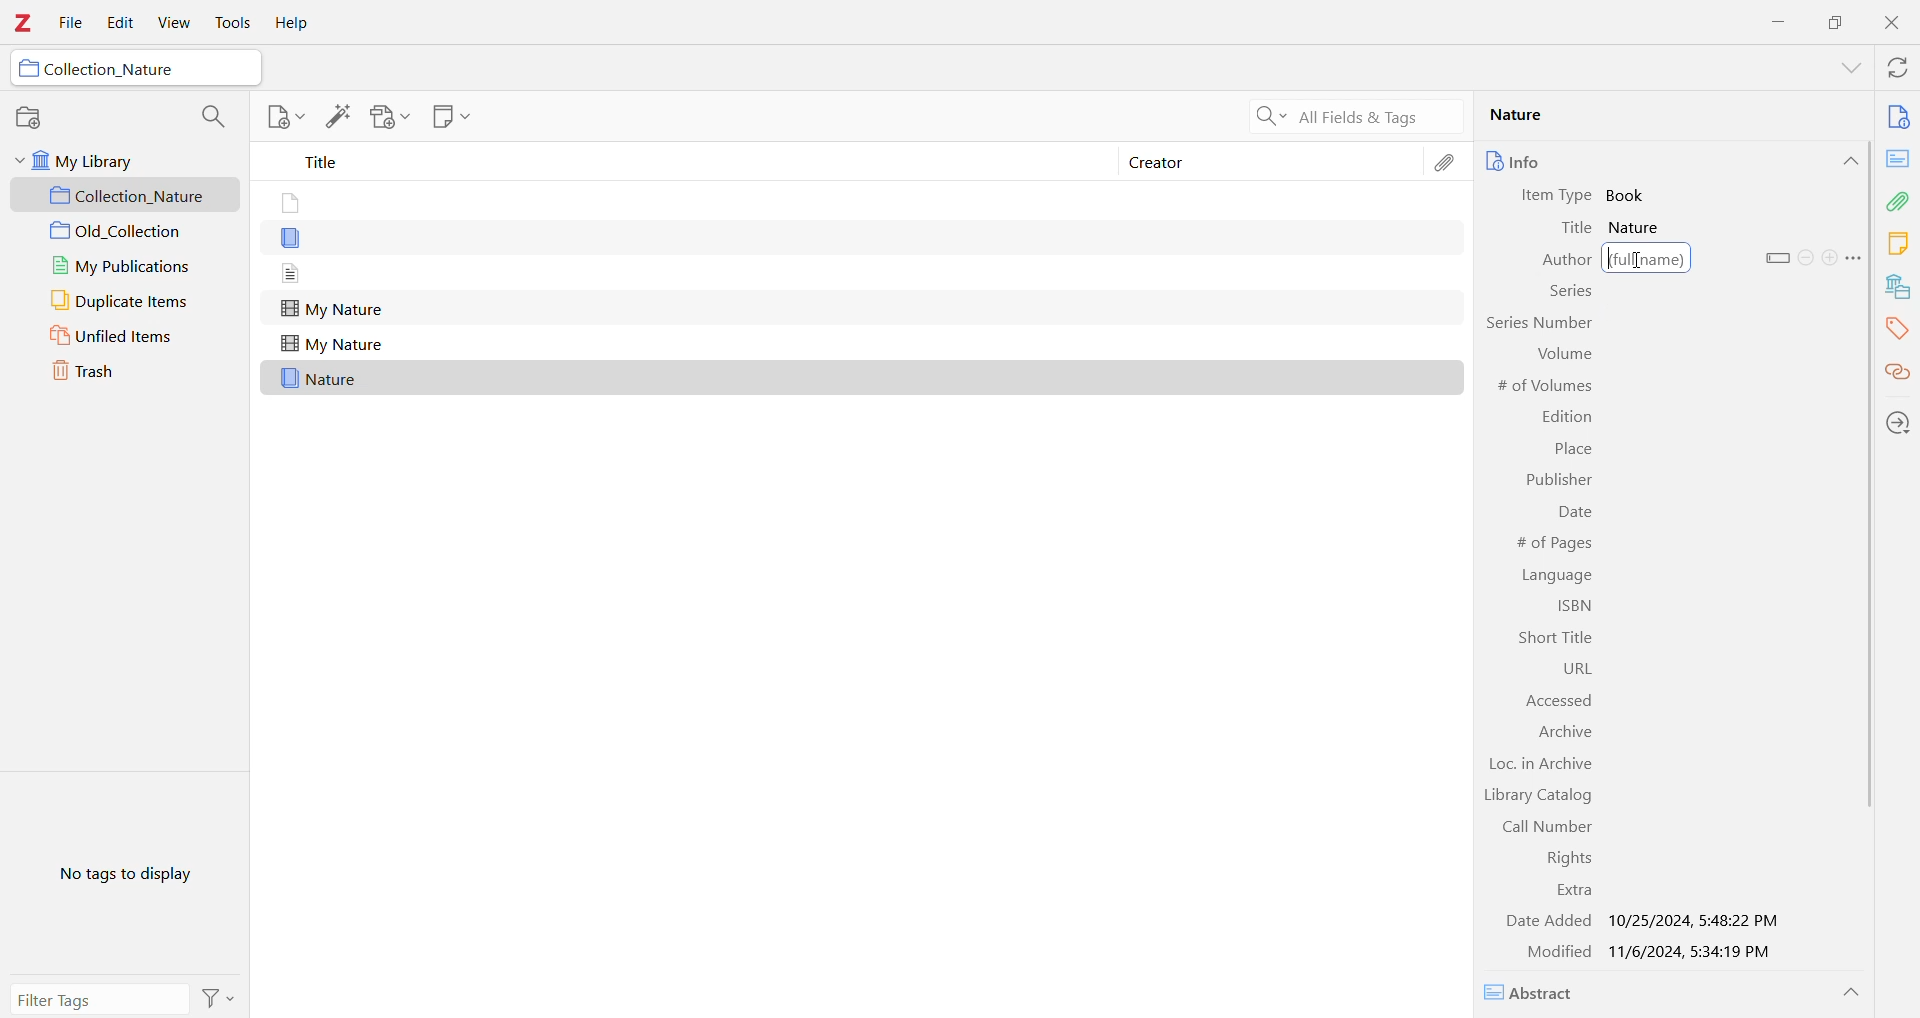 The image size is (1920, 1018). I want to click on item without title , so click(292, 240).